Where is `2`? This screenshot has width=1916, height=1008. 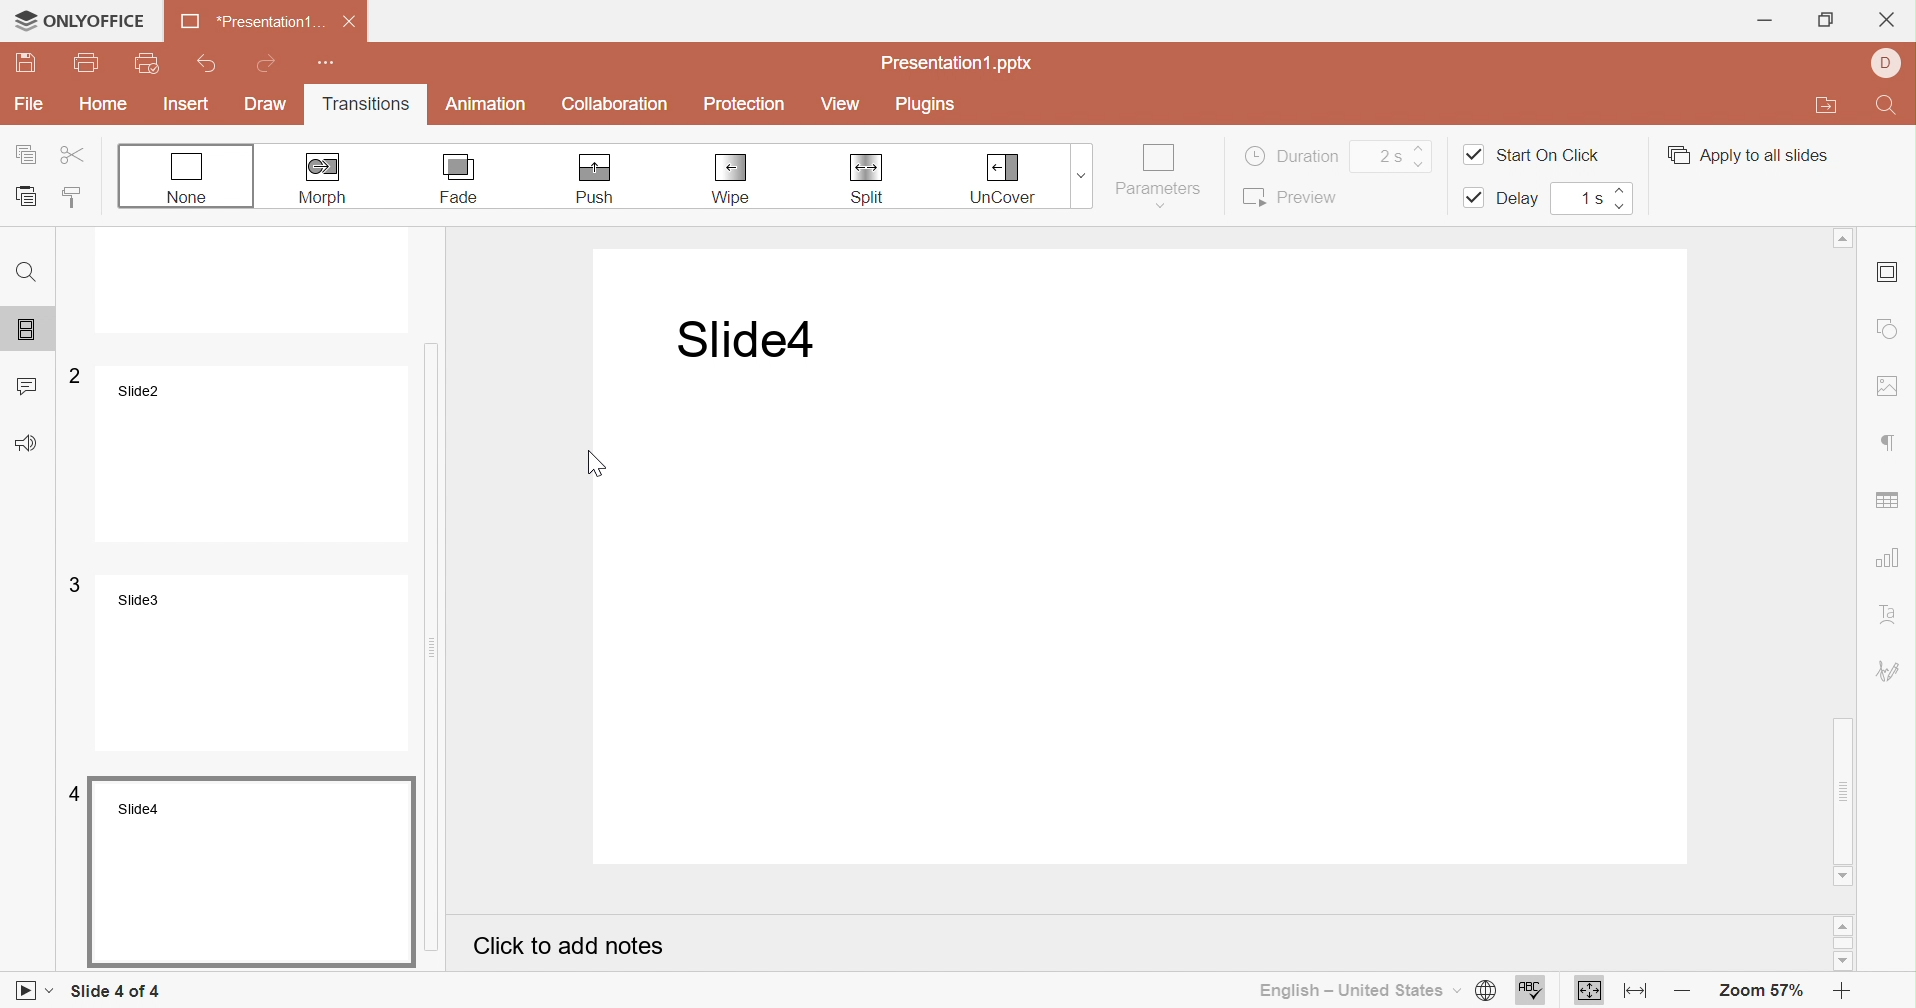 2 is located at coordinates (73, 378).